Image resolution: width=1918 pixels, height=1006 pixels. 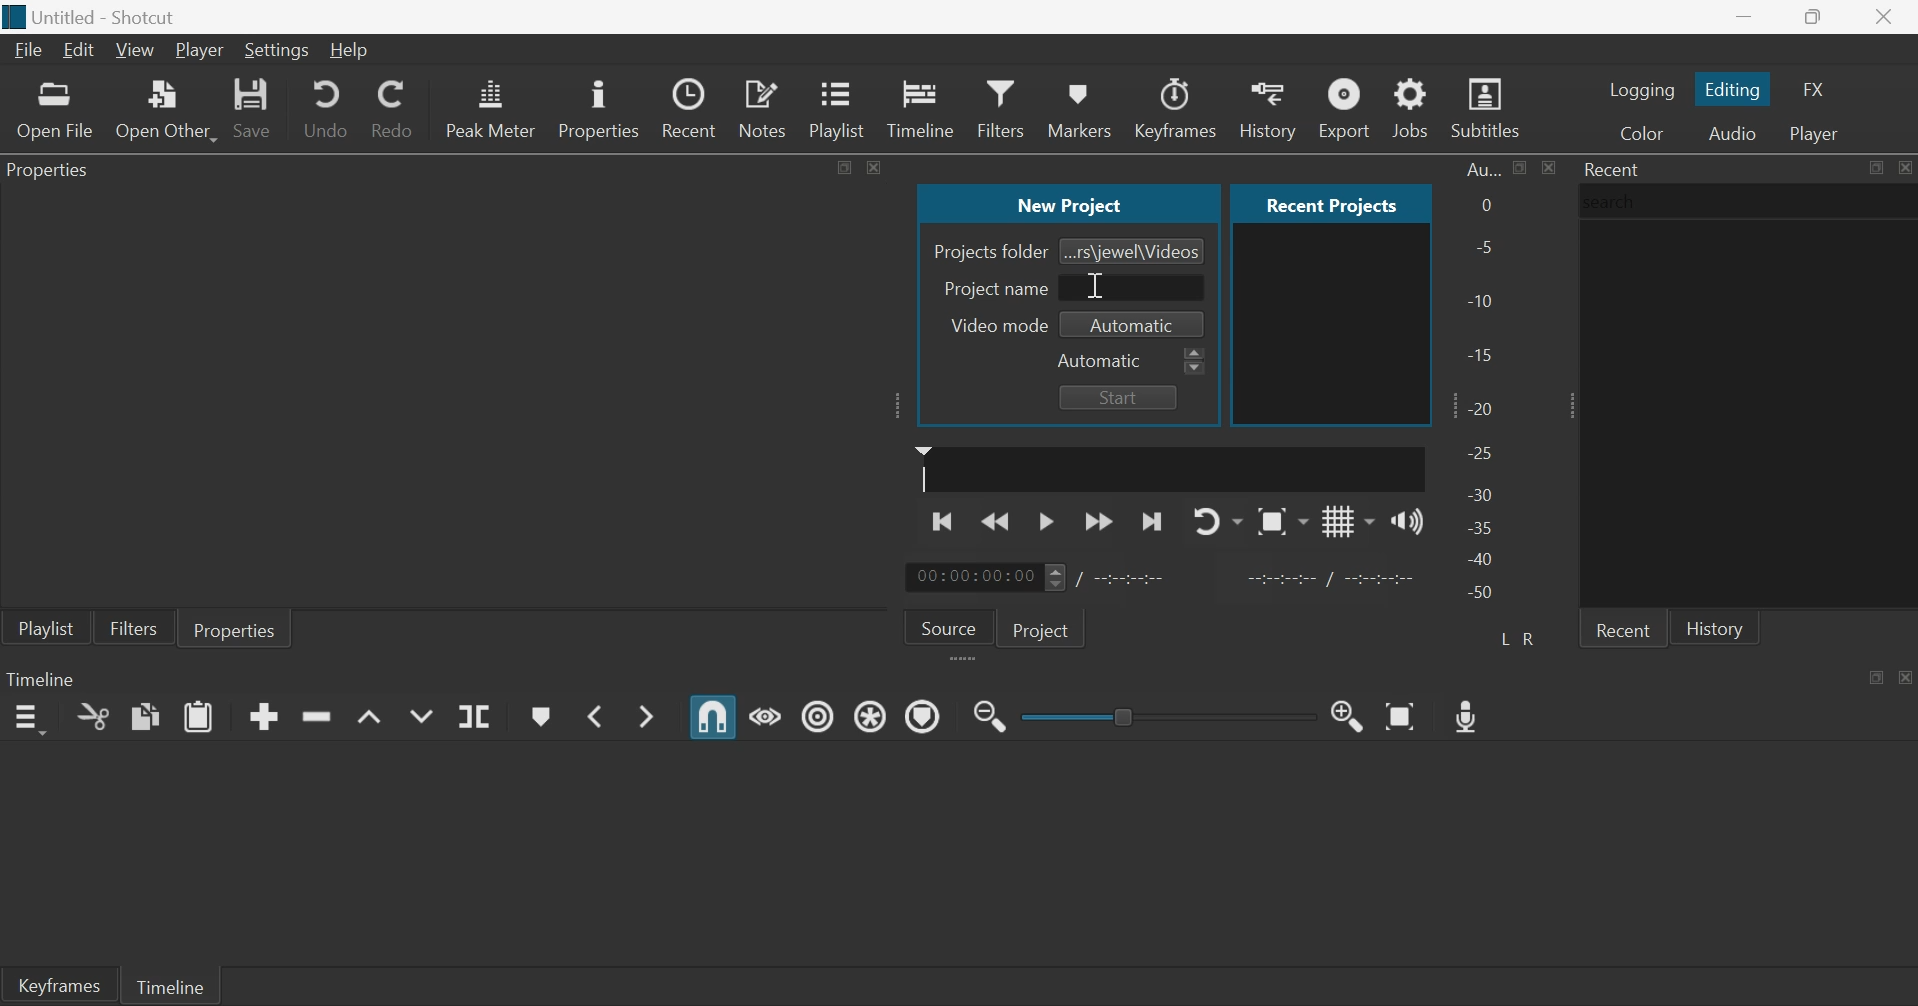 What do you see at coordinates (1046, 522) in the screenshot?
I see `Toggle play or pause` at bounding box center [1046, 522].